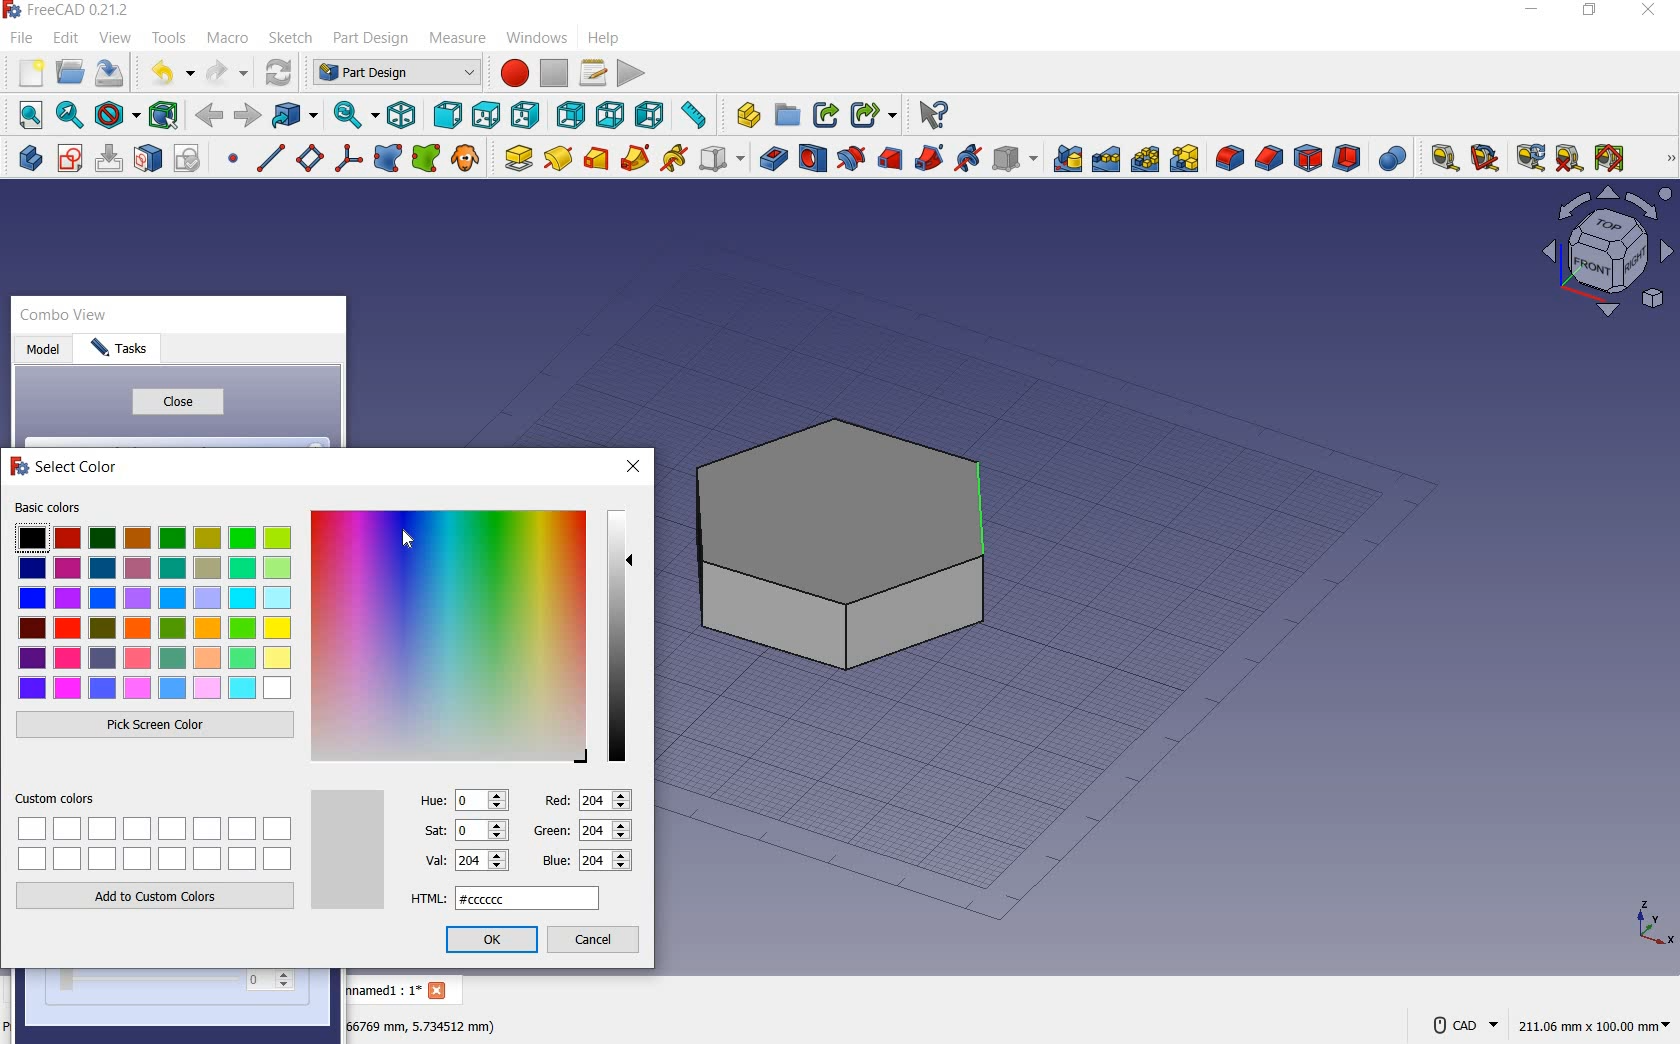 This screenshot has width=1680, height=1044. I want to click on front, so click(447, 116).